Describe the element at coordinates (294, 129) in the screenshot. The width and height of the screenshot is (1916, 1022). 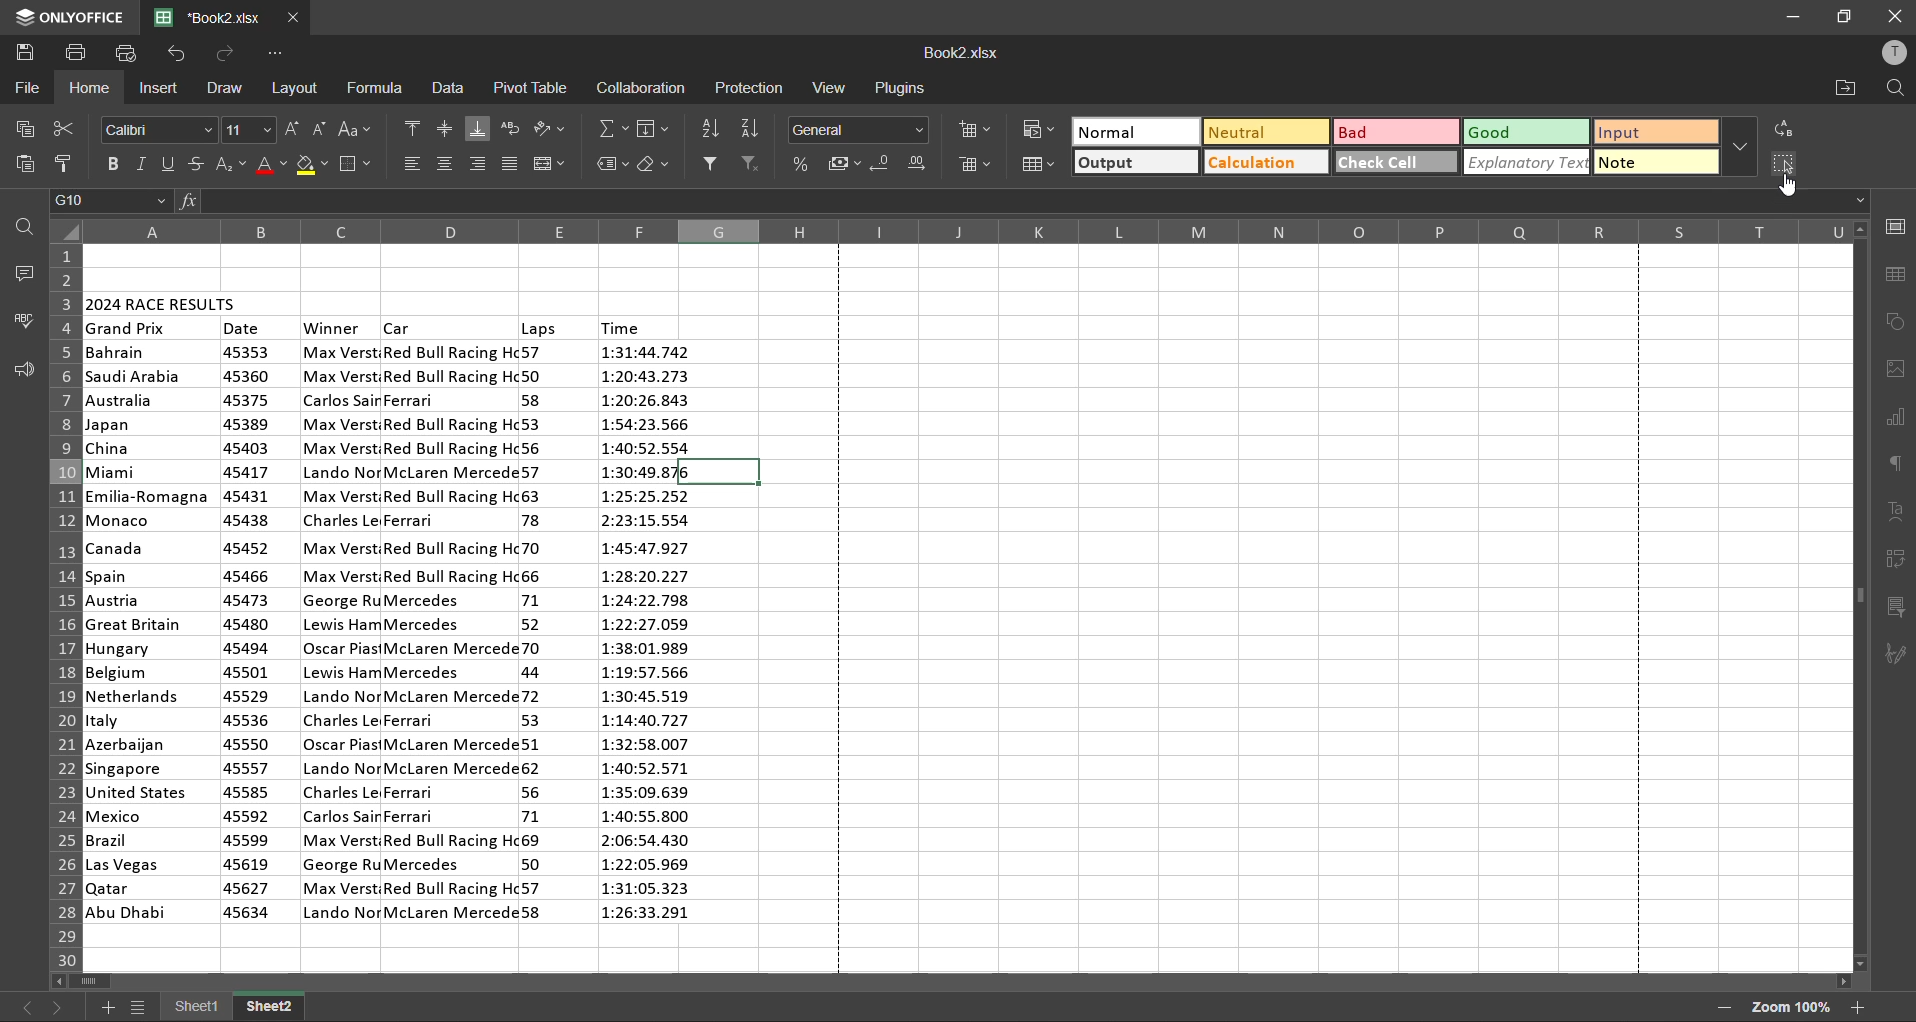
I see `increment size` at that location.